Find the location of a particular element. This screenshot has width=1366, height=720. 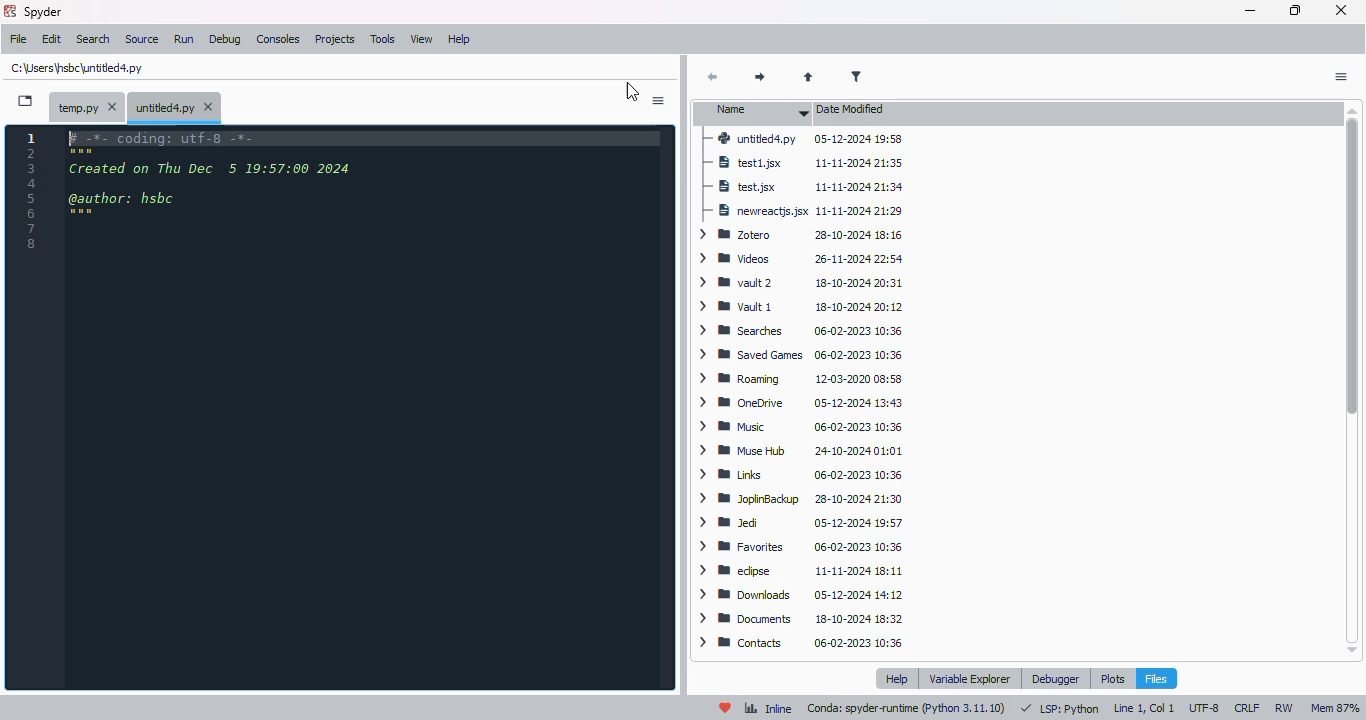

plots is located at coordinates (1112, 678).